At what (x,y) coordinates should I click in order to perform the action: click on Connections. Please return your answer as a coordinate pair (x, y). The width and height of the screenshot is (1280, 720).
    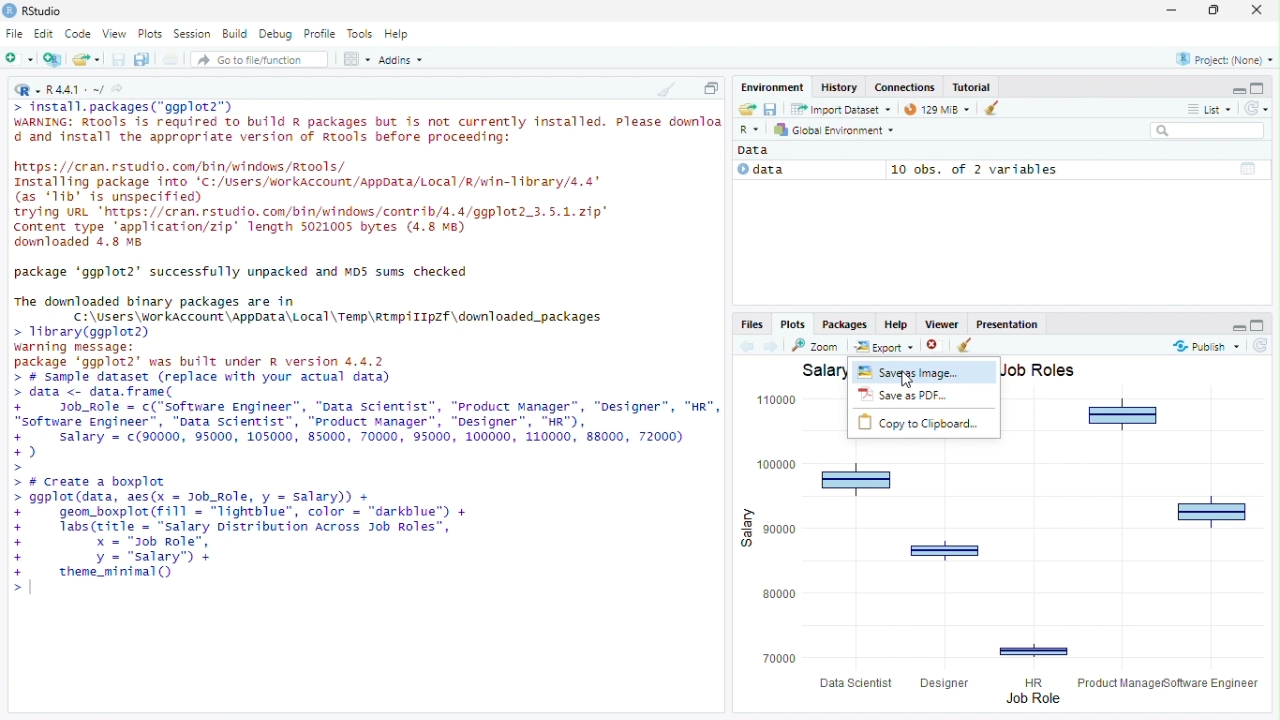
    Looking at the image, I should click on (904, 87).